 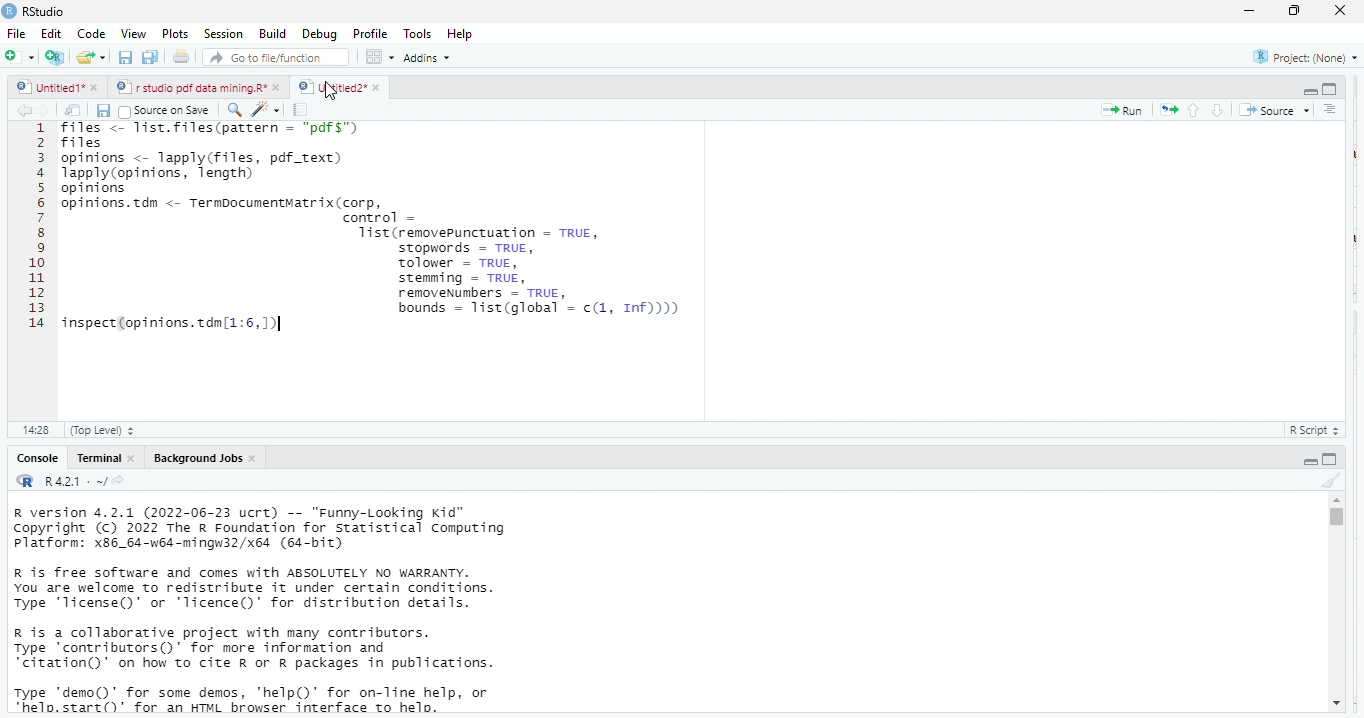 I want to click on 3.23, so click(x=35, y=428).